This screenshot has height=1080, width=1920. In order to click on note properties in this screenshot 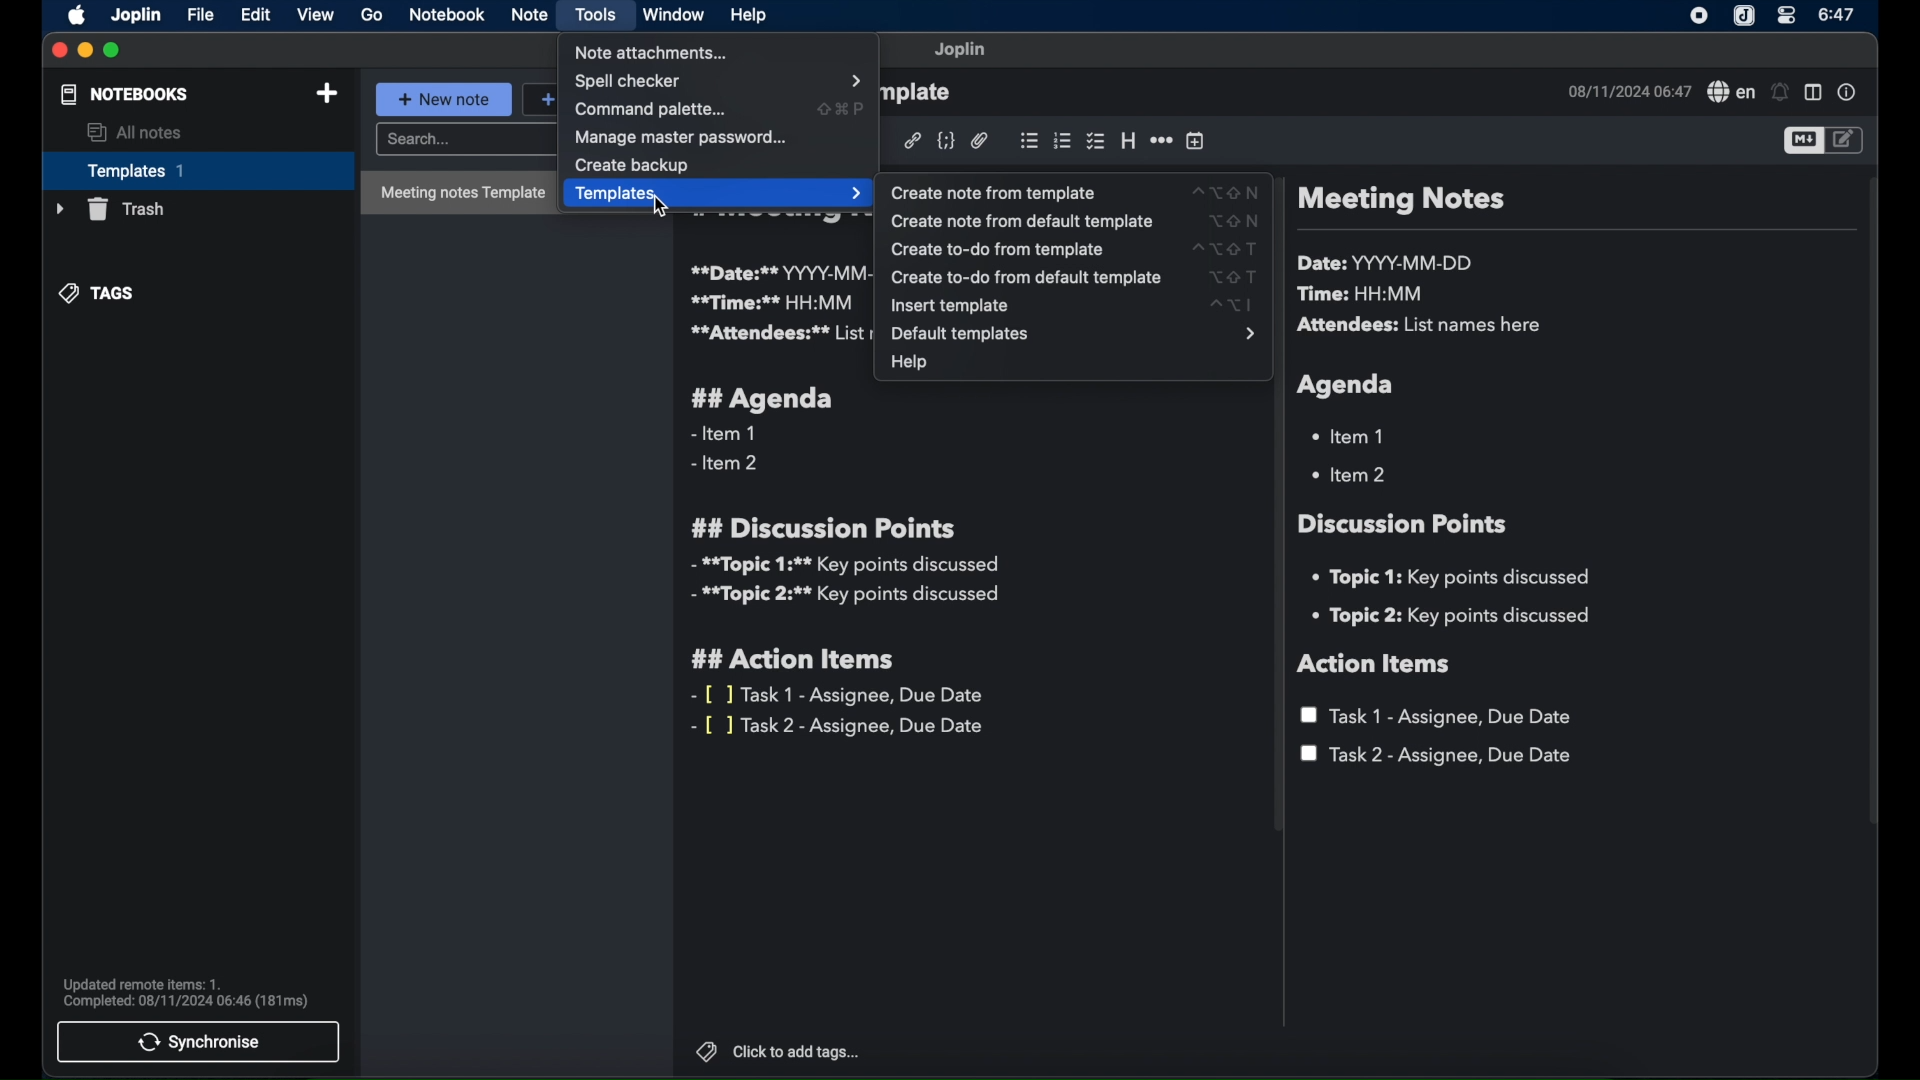, I will do `click(1849, 94)`.